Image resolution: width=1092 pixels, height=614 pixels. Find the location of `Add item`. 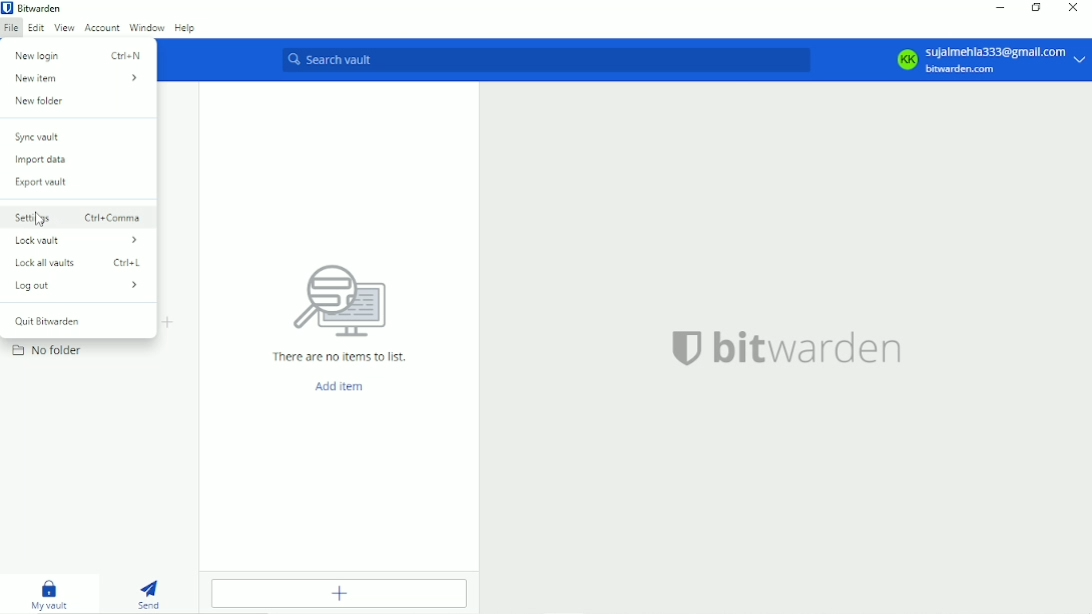

Add item is located at coordinates (337, 592).